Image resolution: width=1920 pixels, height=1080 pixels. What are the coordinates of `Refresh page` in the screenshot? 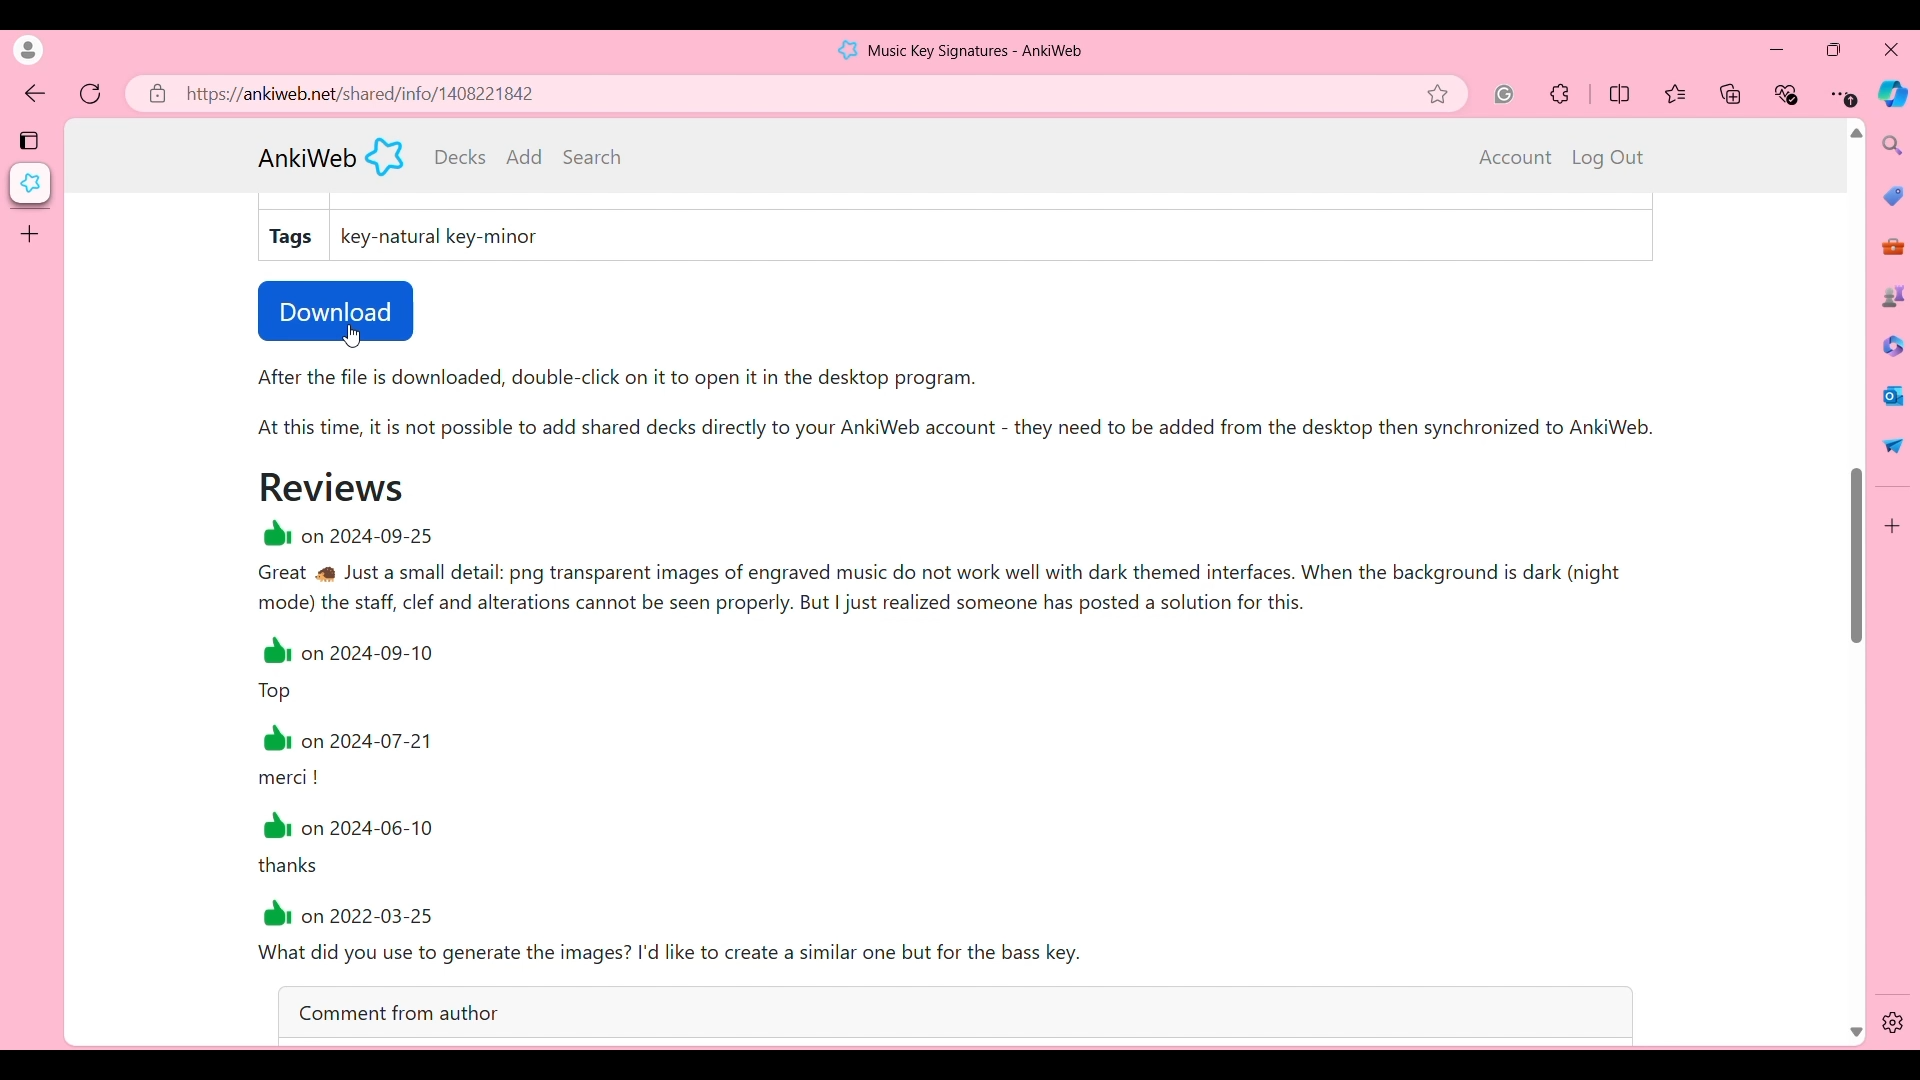 It's located at (91, 94).